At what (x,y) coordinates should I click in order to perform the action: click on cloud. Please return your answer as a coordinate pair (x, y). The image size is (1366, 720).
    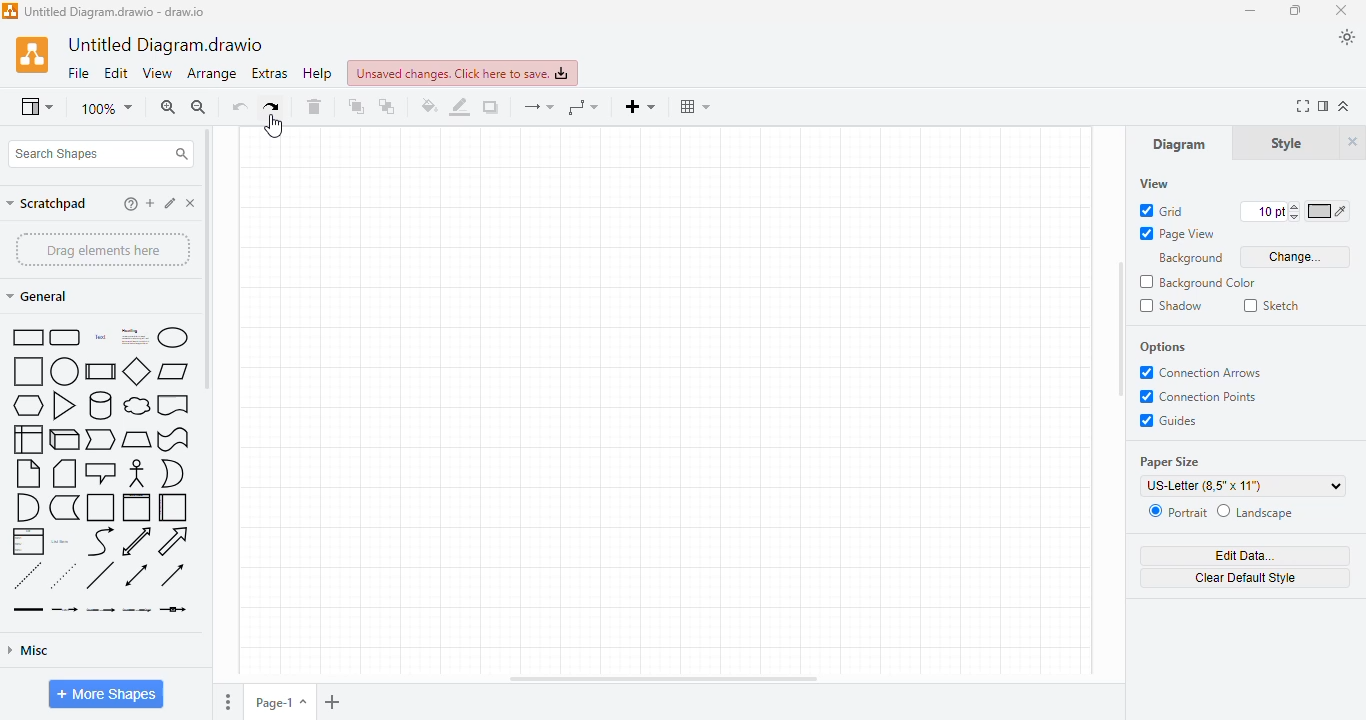
    Looking at the image, I should click on (136, 406).